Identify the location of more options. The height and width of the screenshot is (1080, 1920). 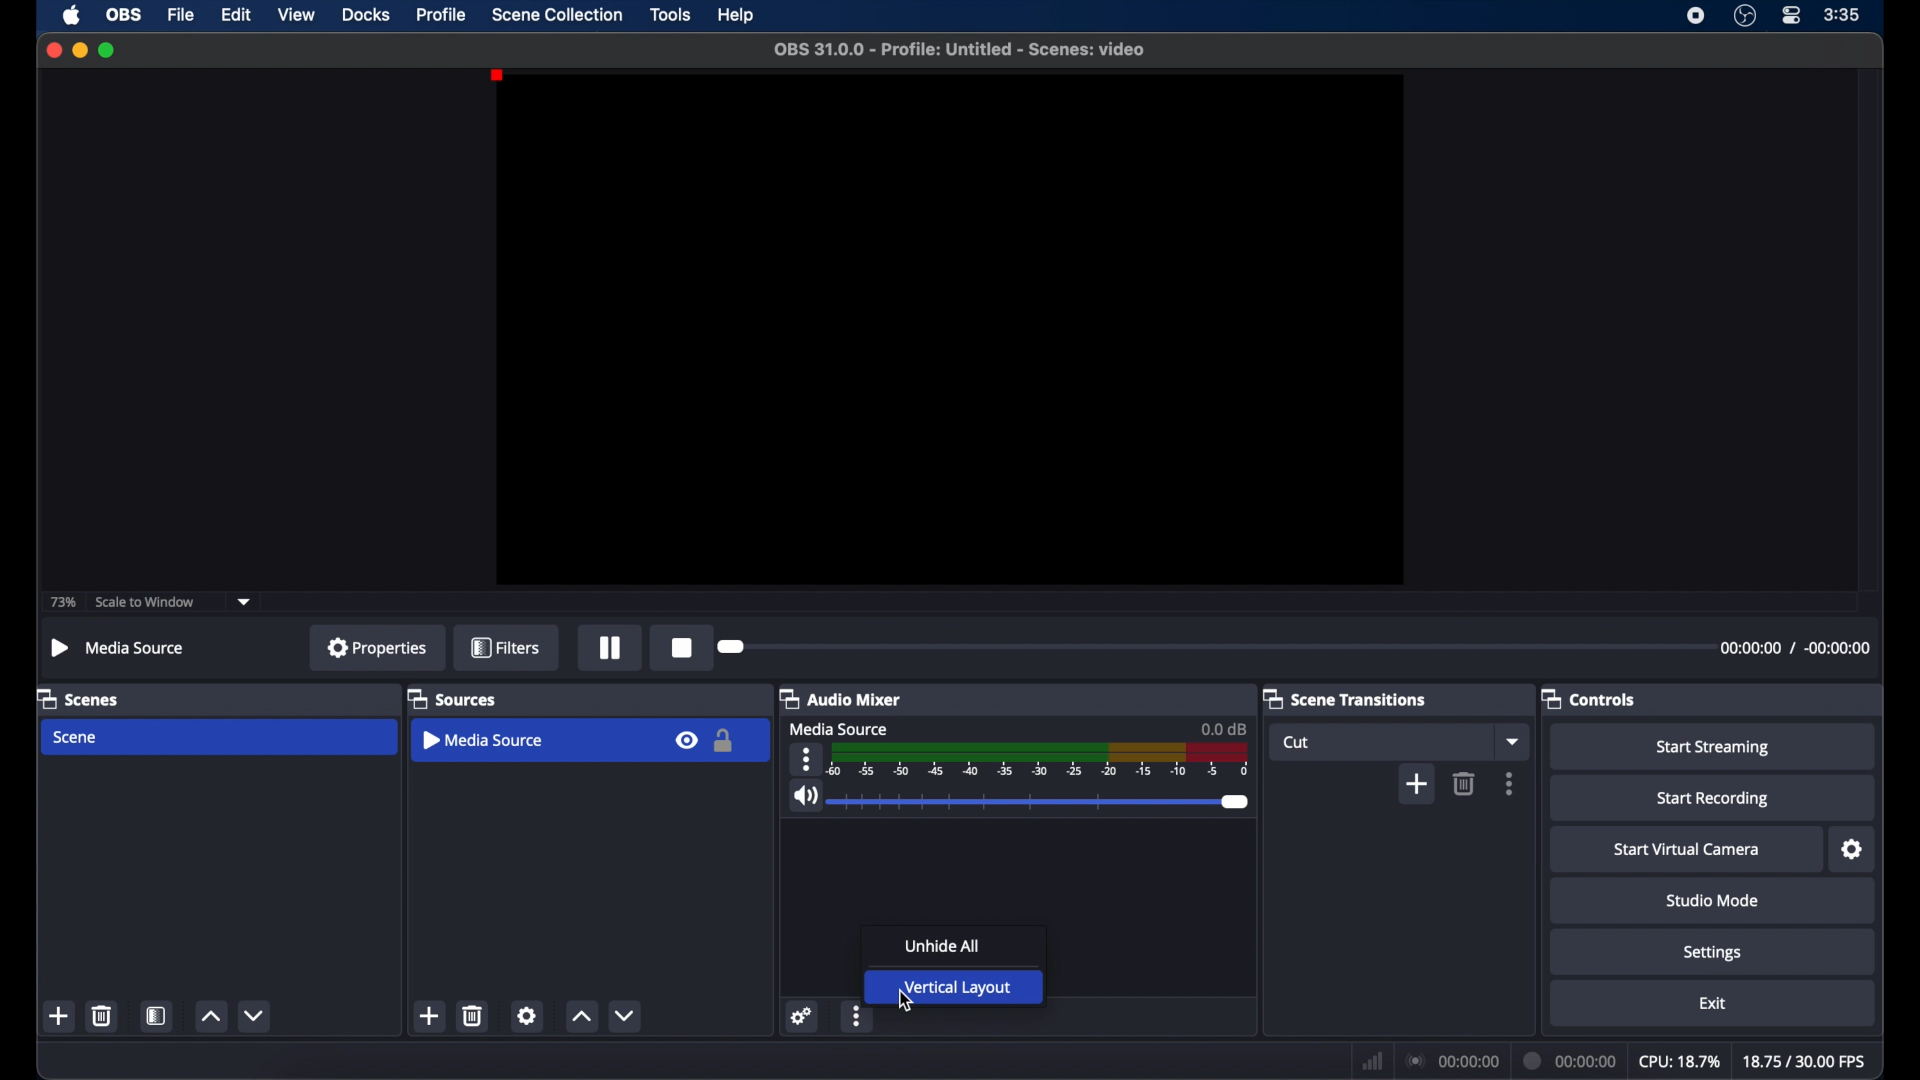
(859, 1015).